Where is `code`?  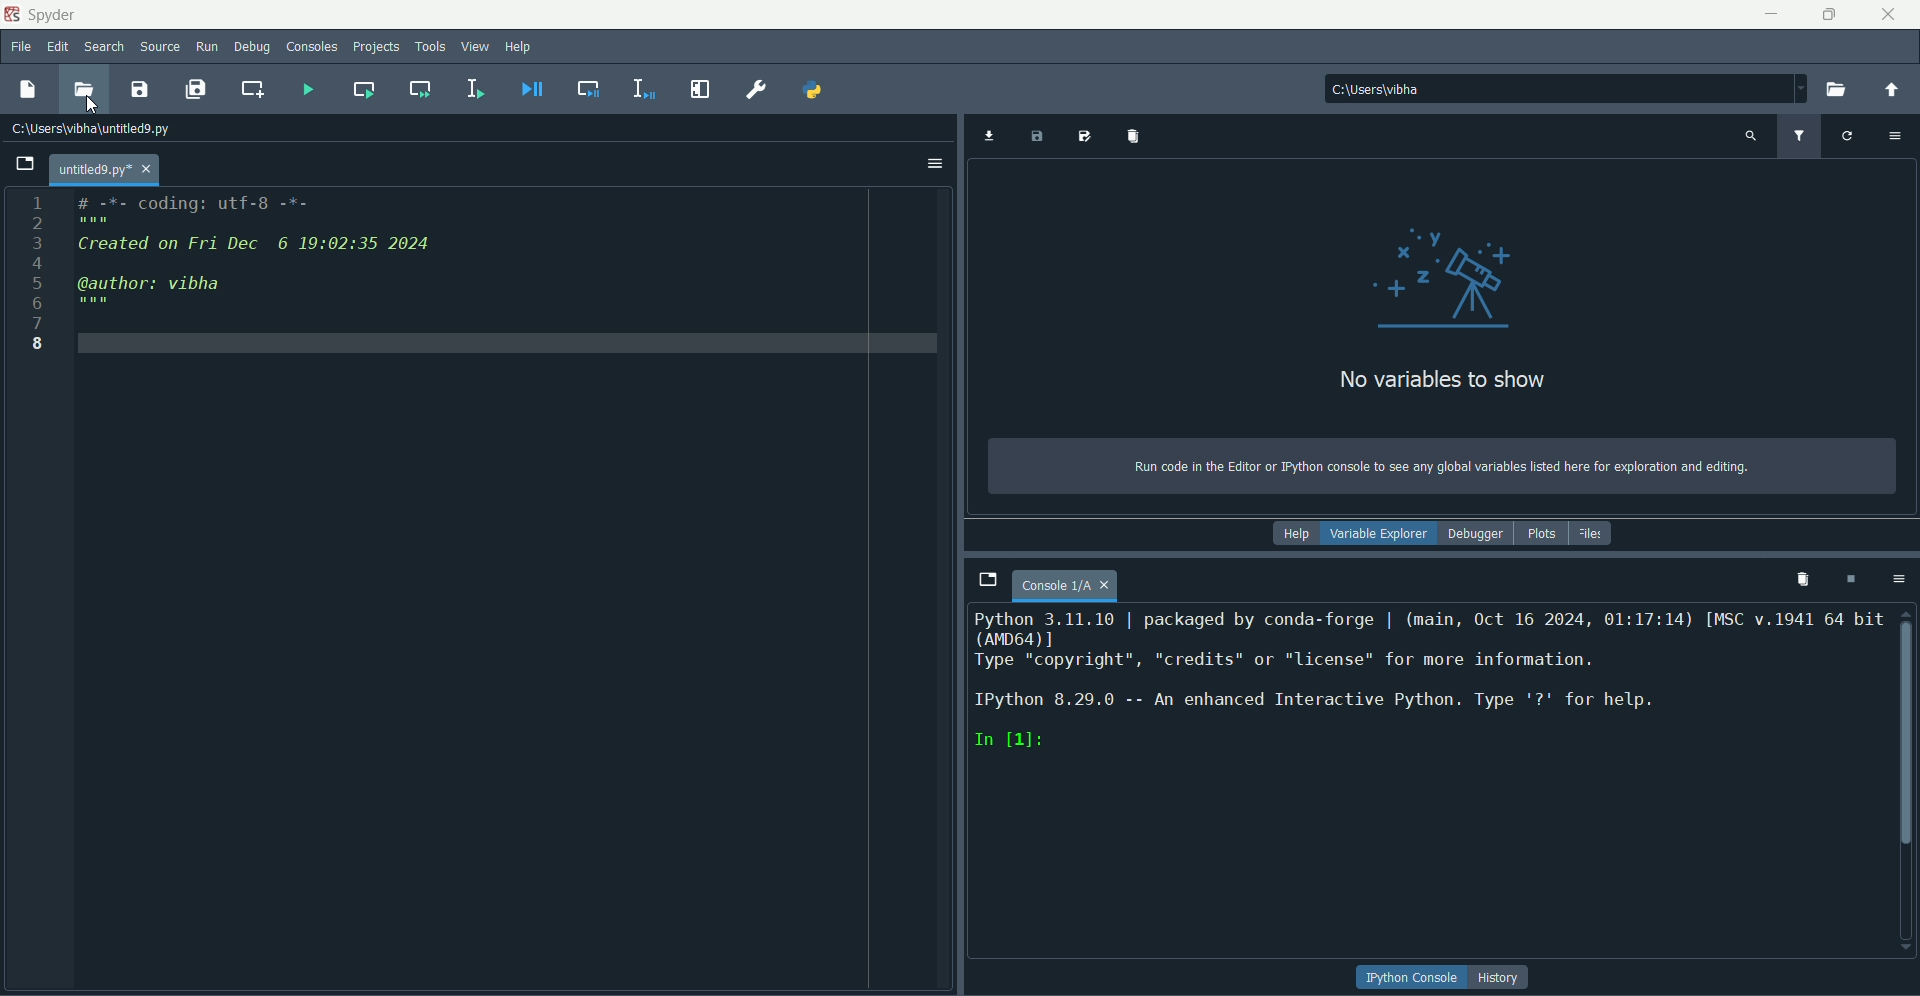 code is located at coordinates (251, 253).